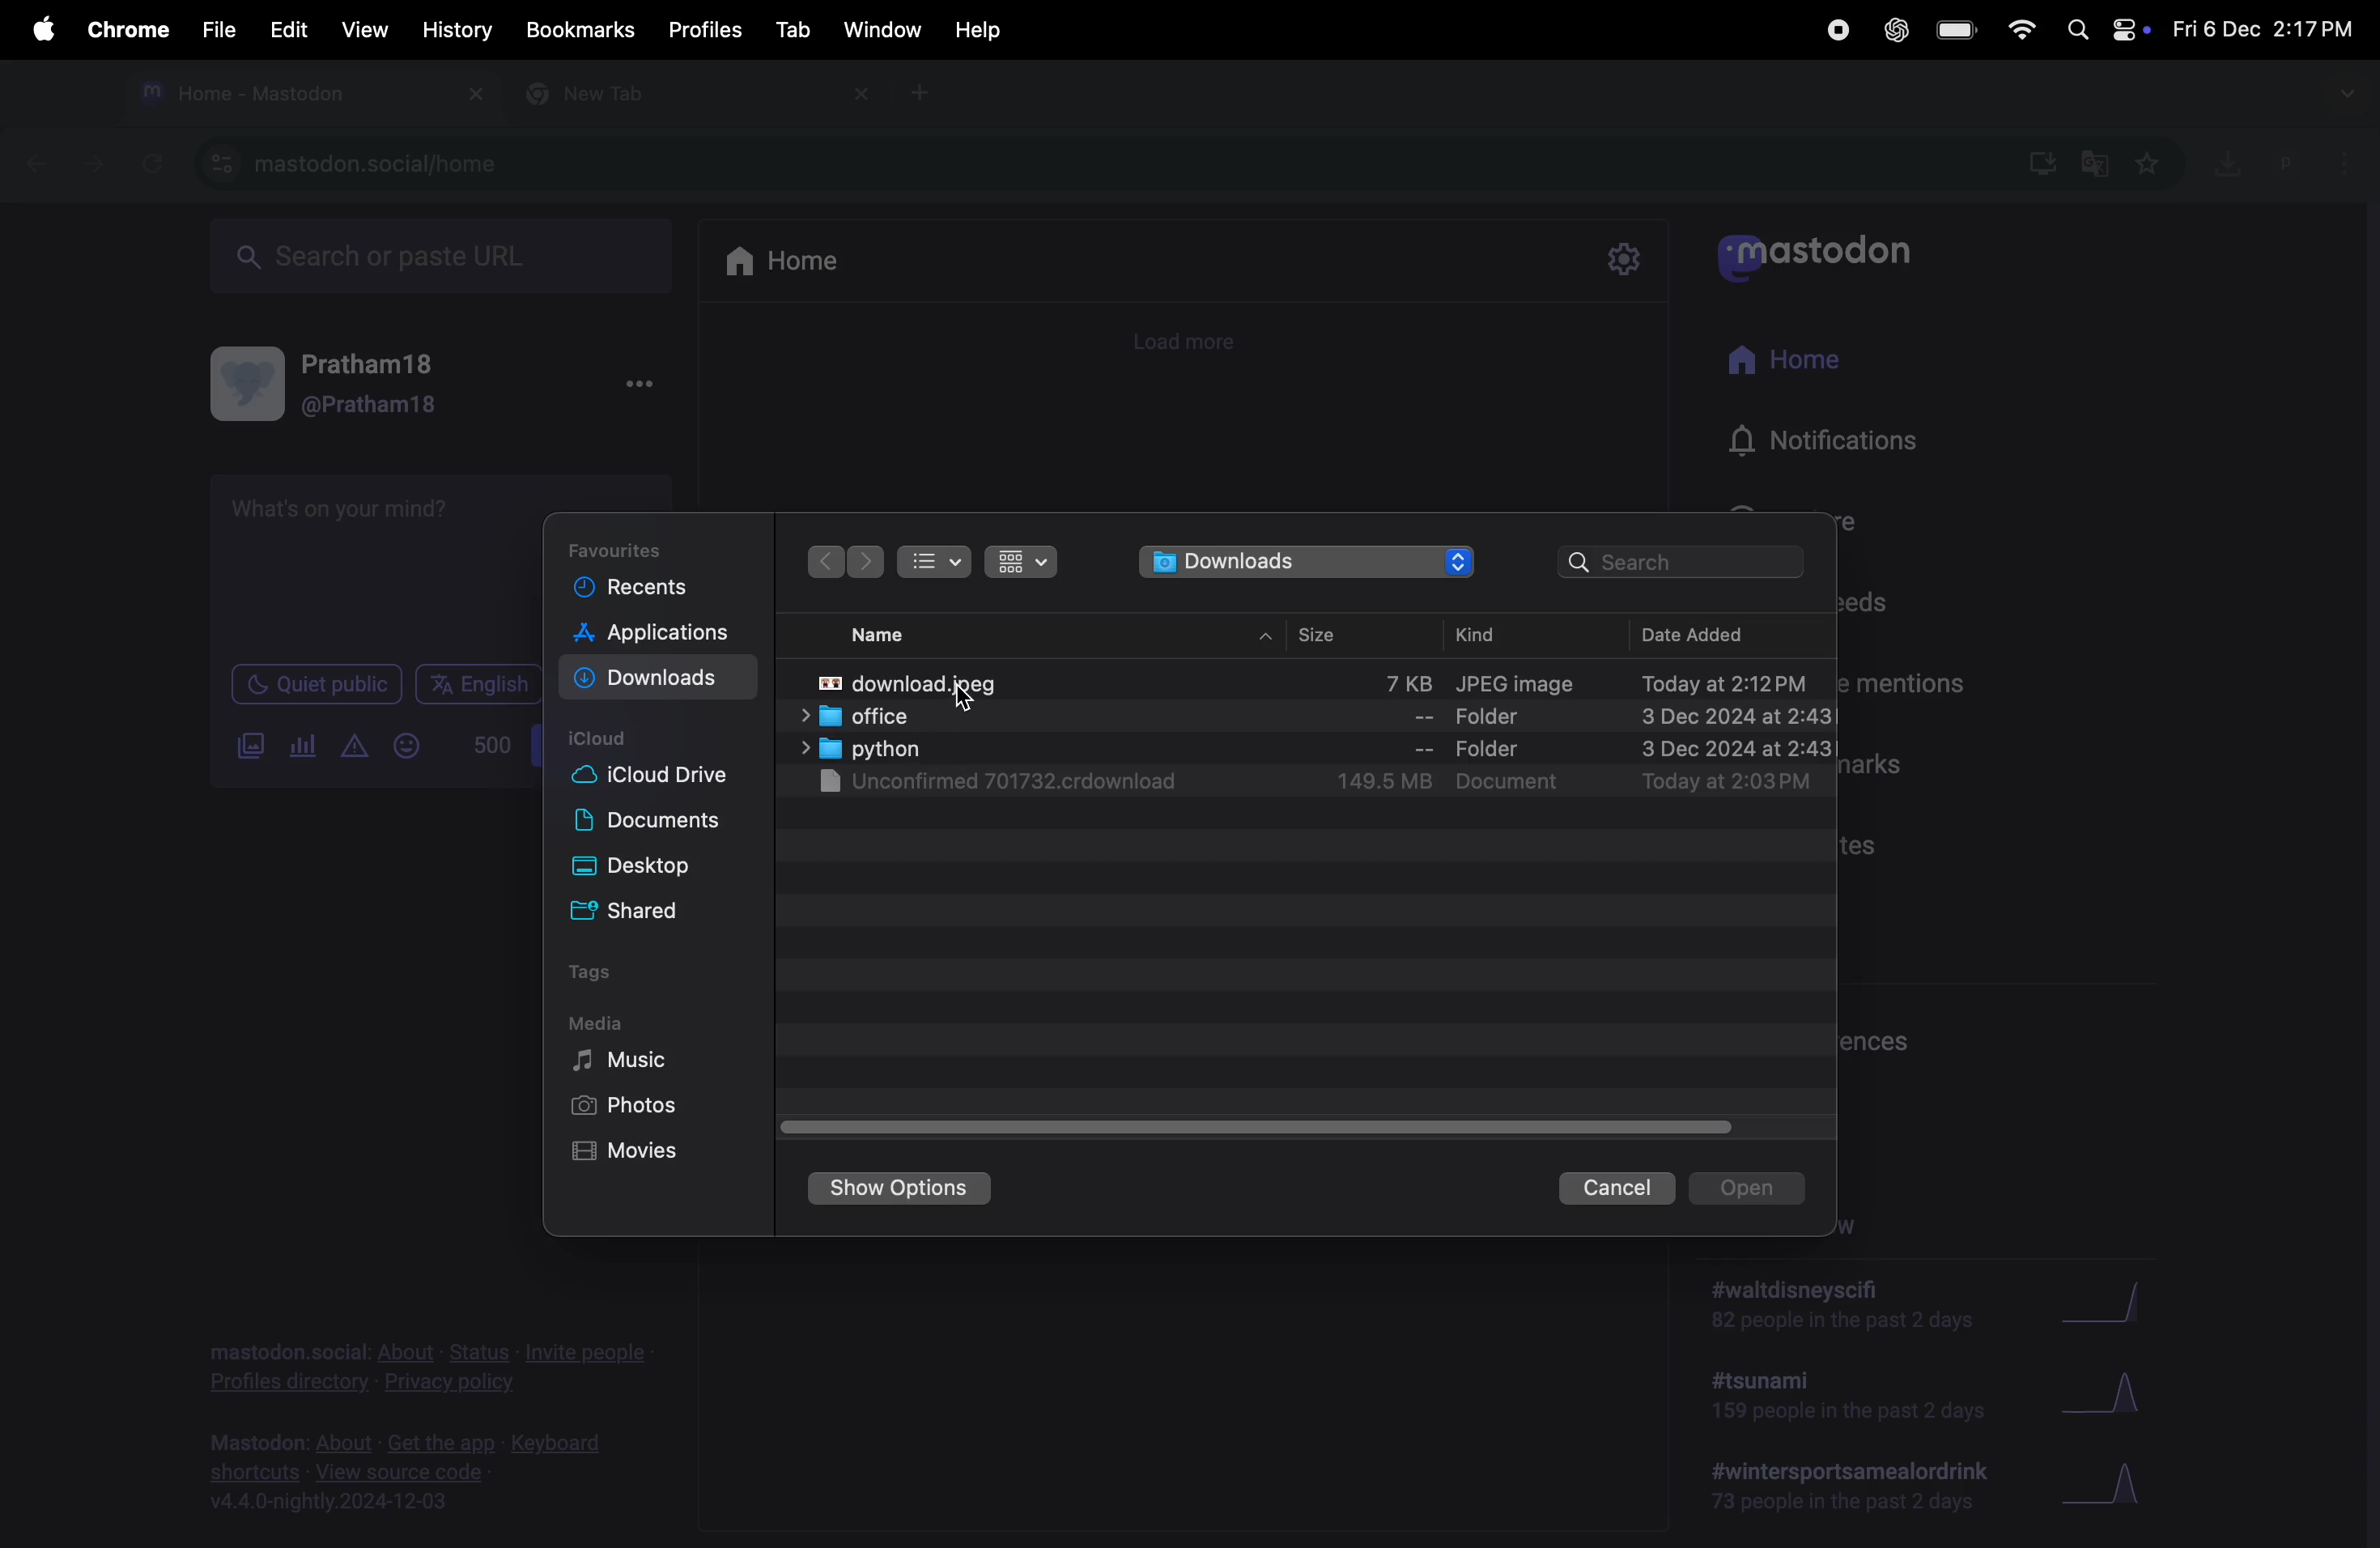 This screenshot has height=1548, width=2380. I want to click on media, so click(601, 1024).